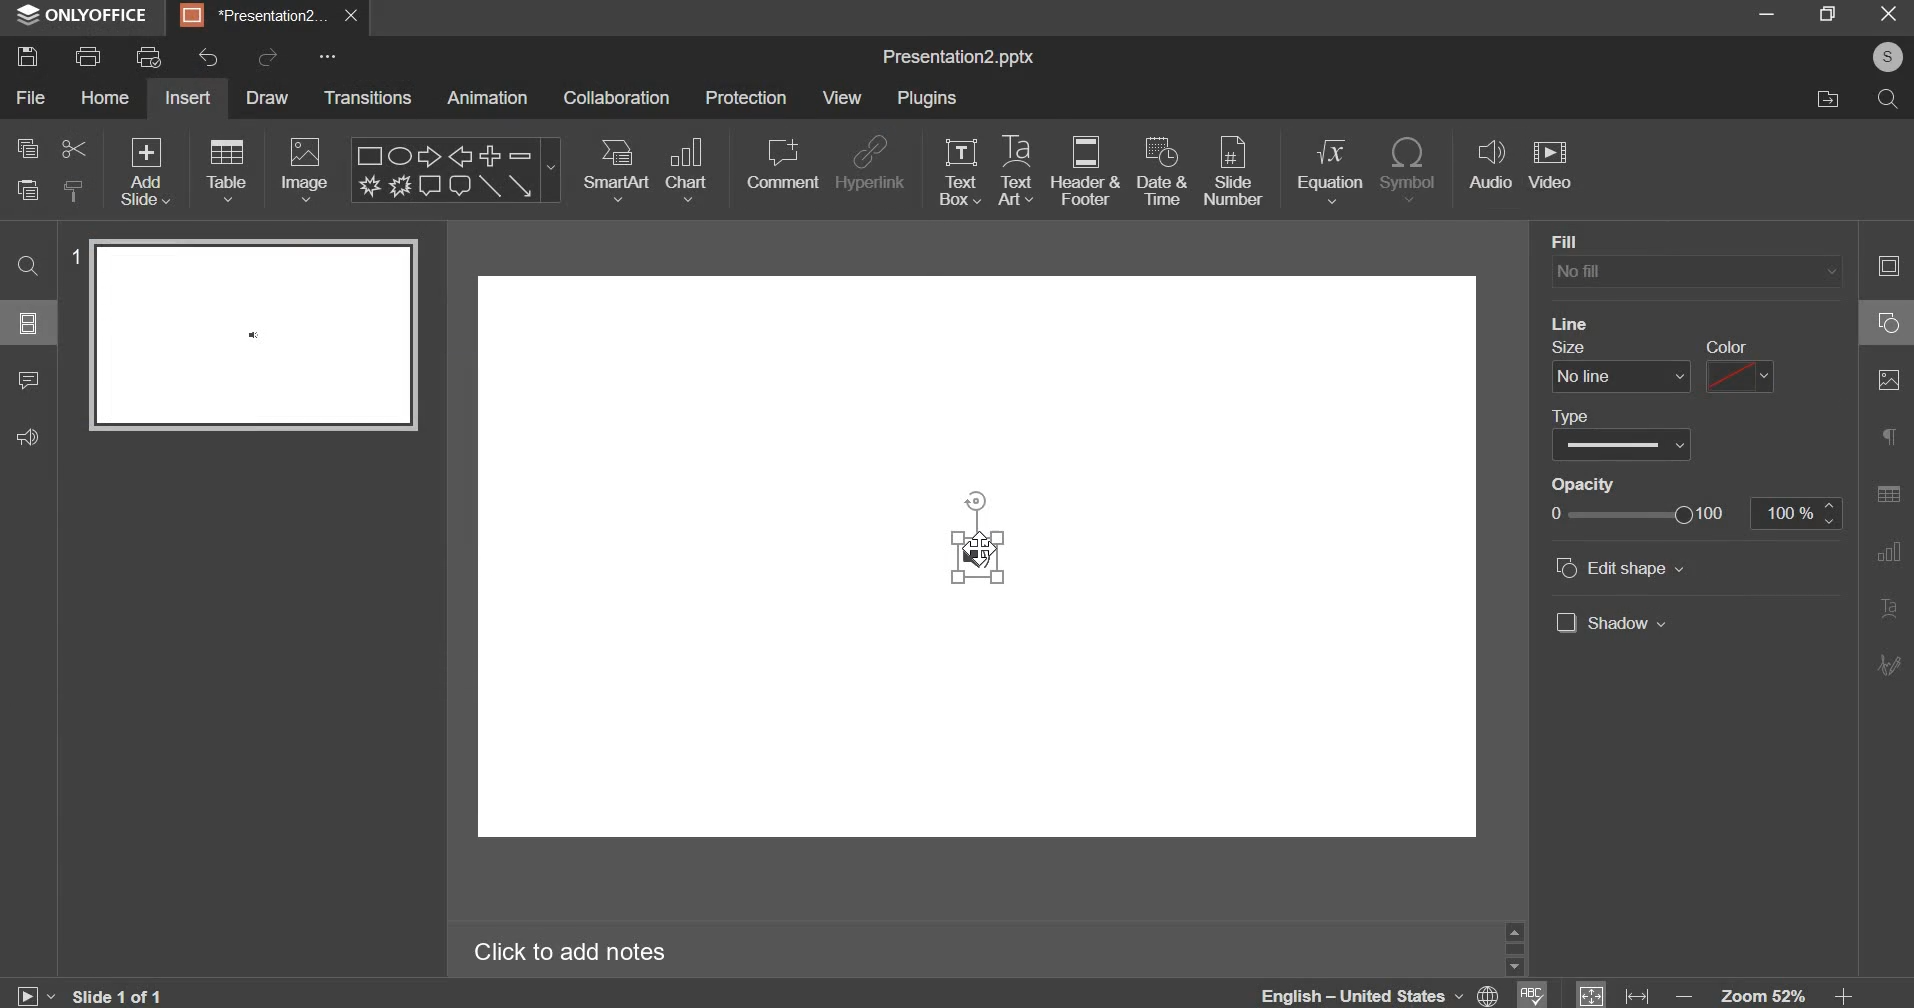 The width and height of the screenshot is (1914, 1008). Describe the element at coordinates (29, 324) in the screenshot. I see `slide` at that location.